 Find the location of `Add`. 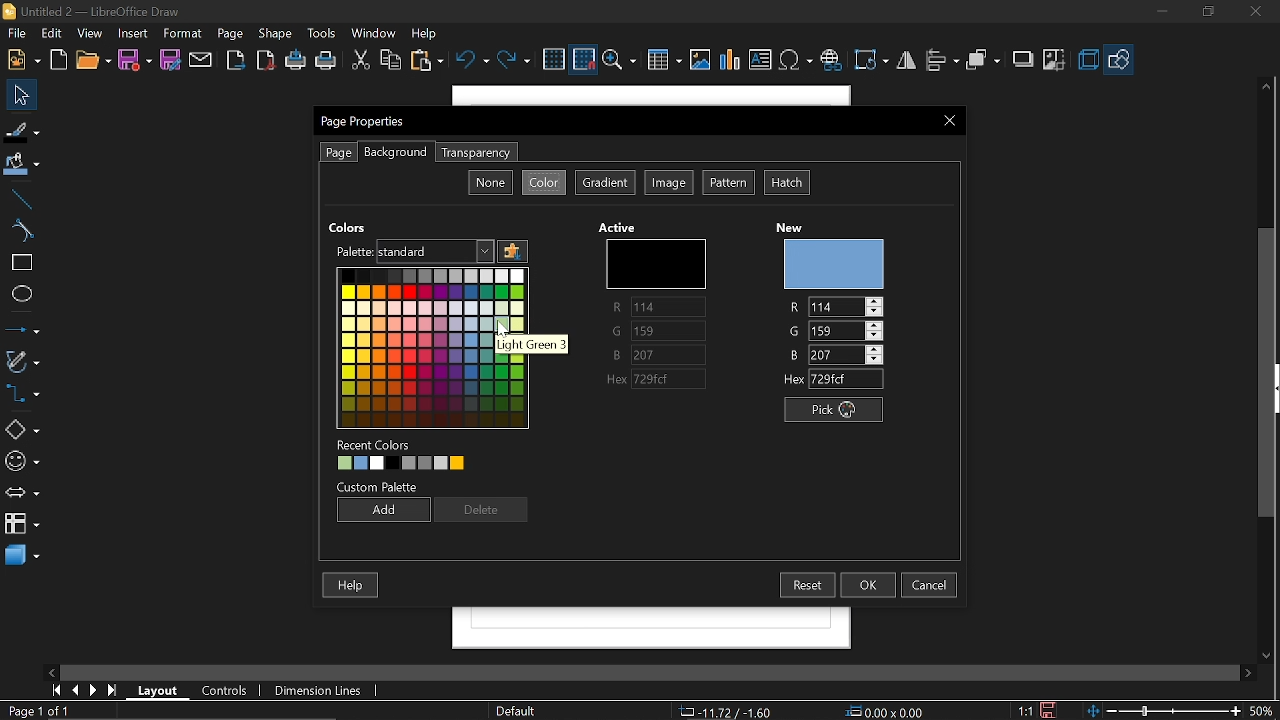

Add is located at coordinates (382, 509).